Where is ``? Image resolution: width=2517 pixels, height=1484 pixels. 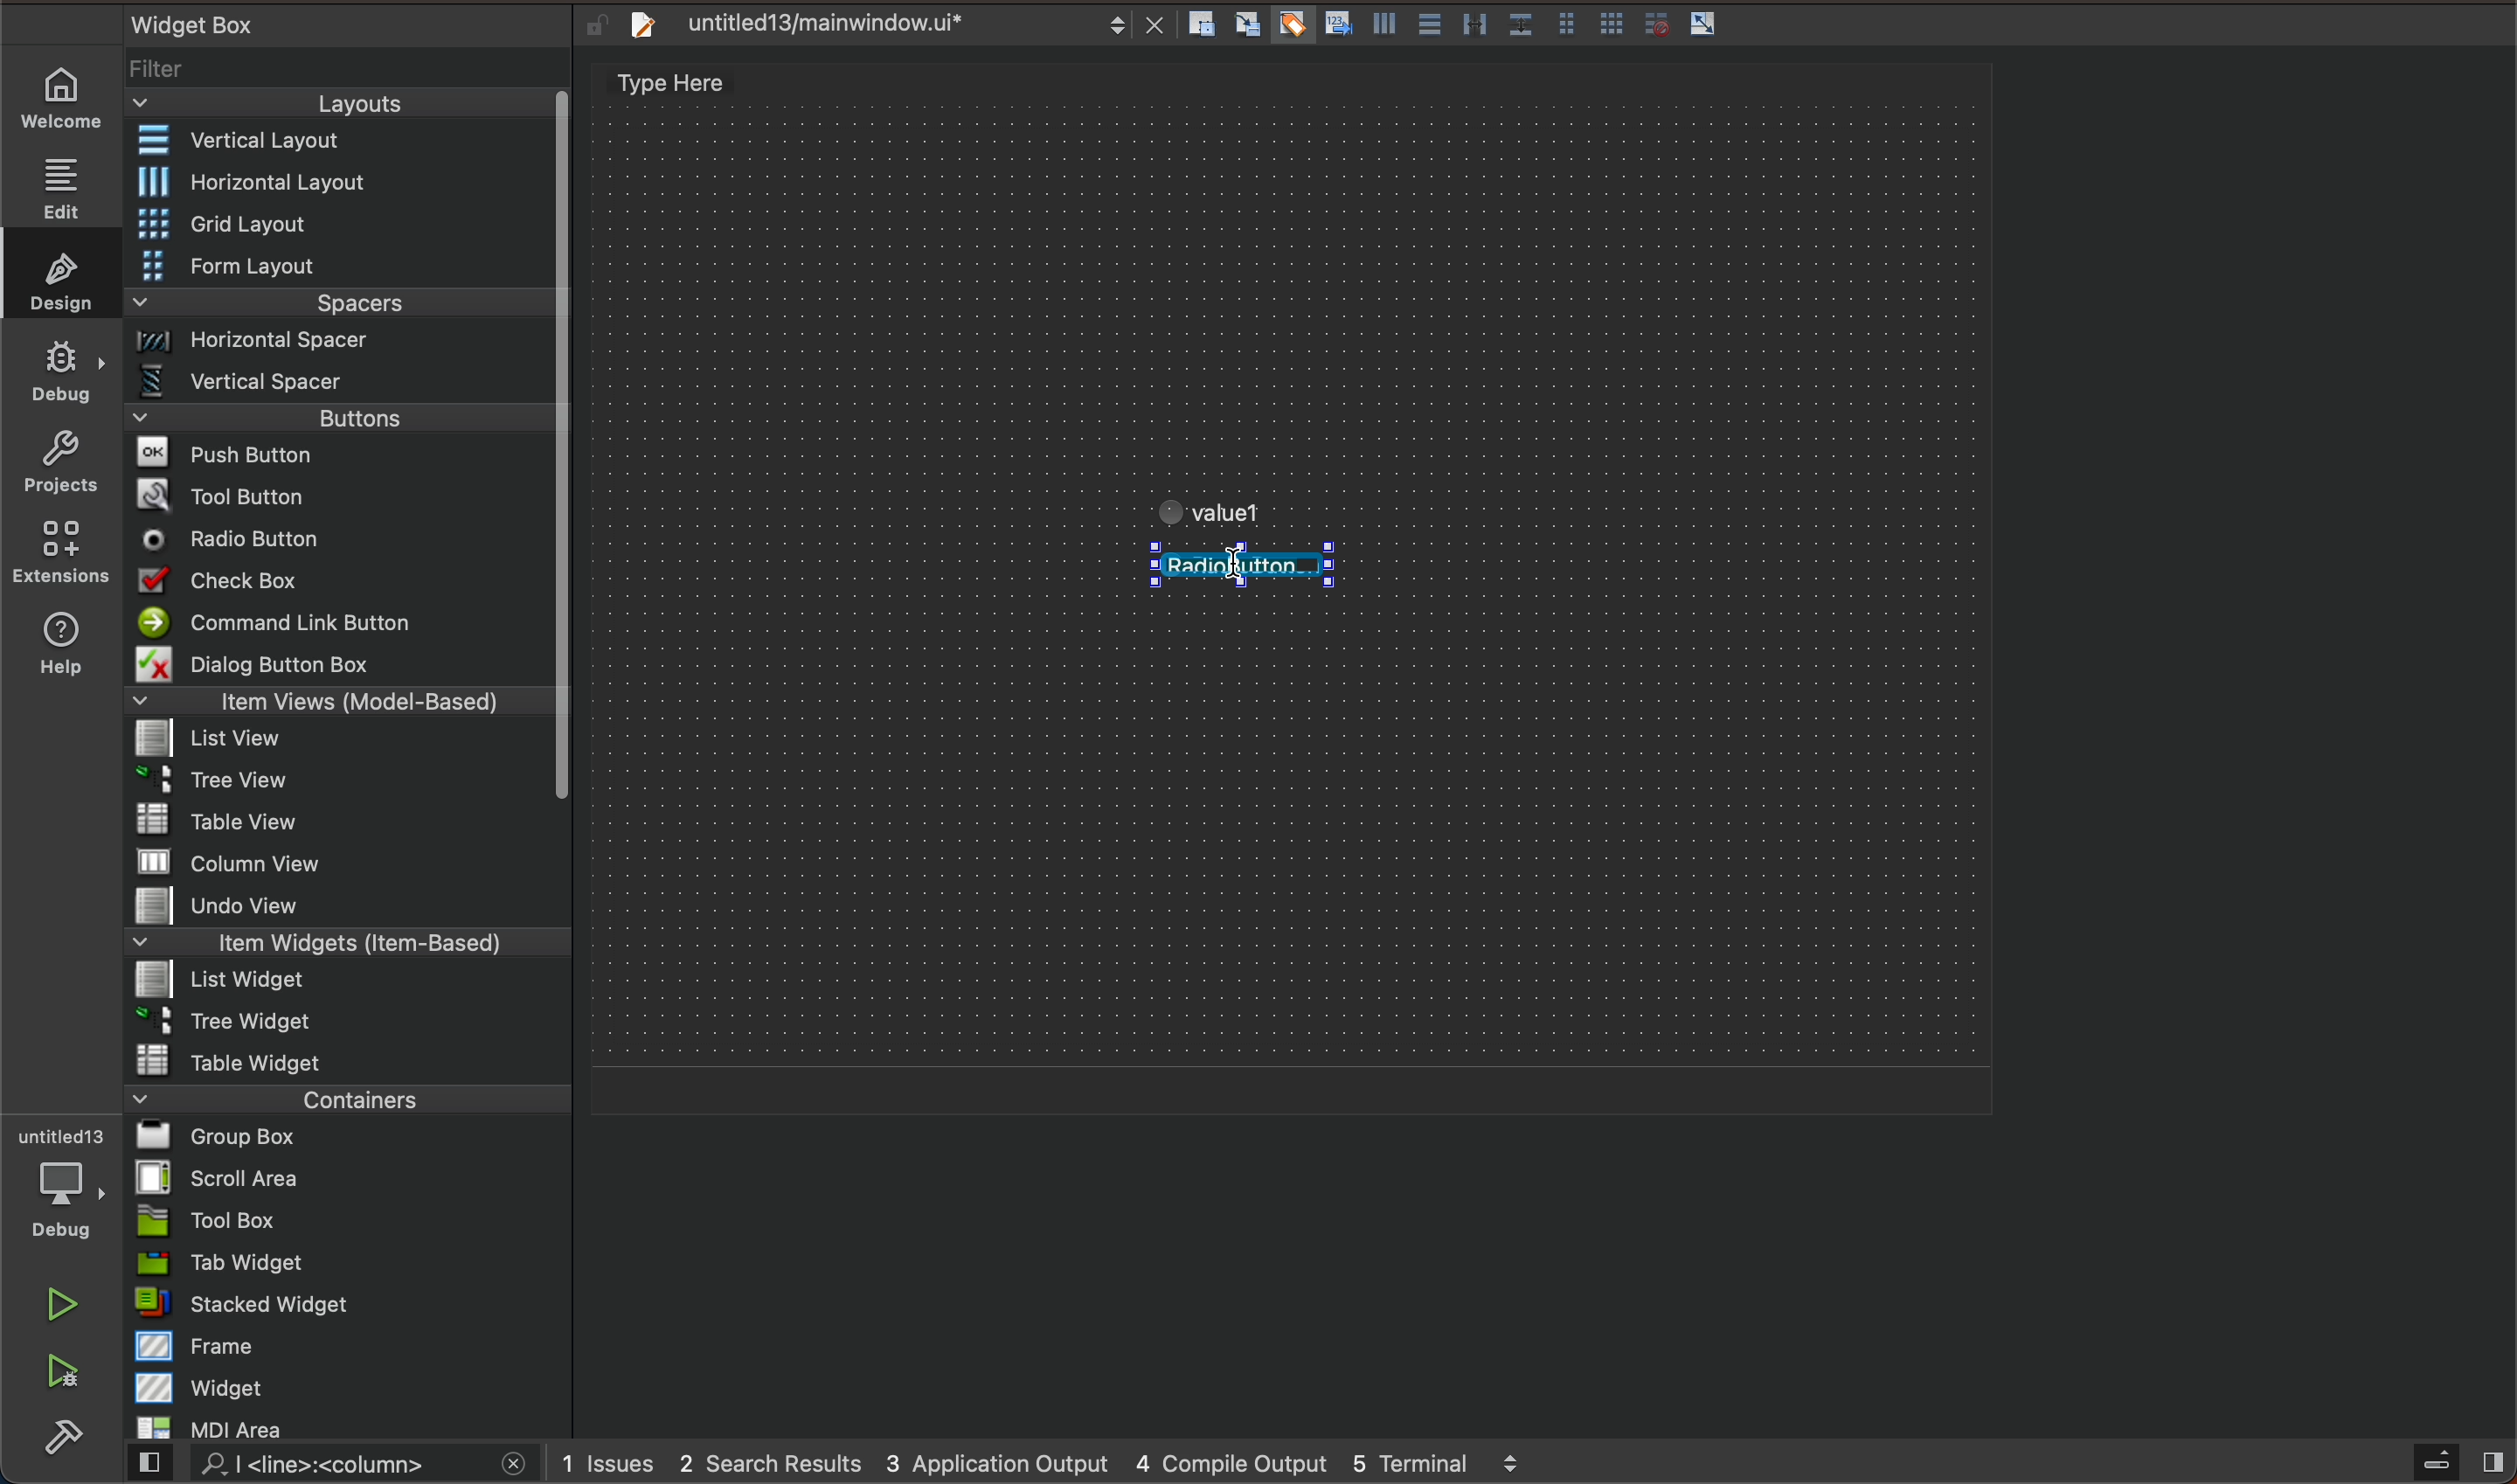  is located at coordinates (1335, 26).